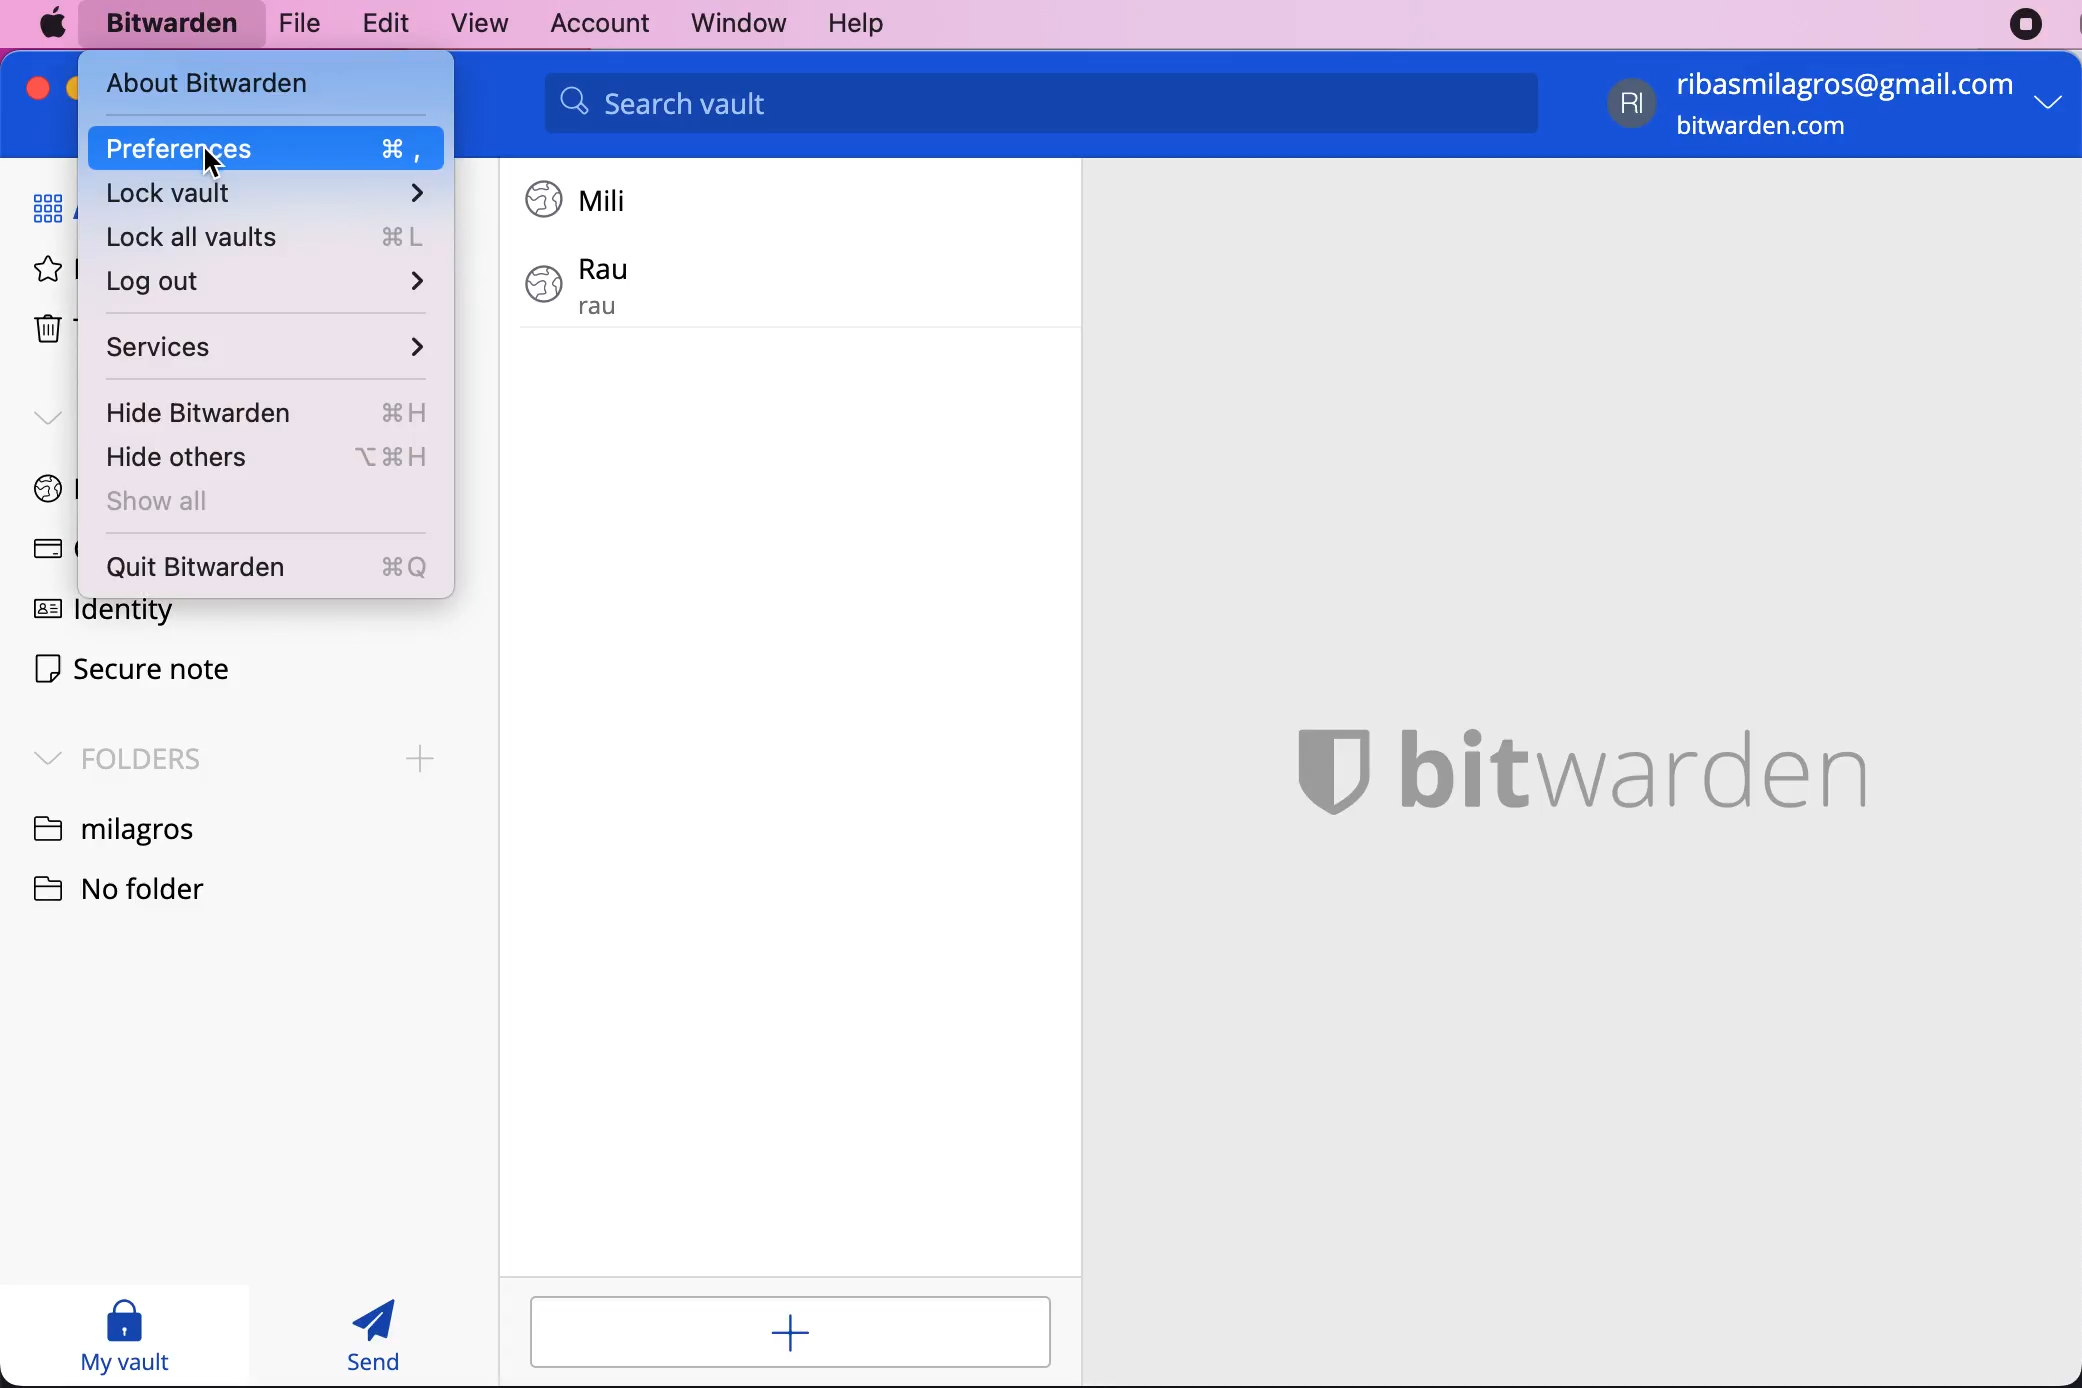  What do you see at coordinates (73, 88) in the screenshot?
I see `minimize` at bounding box center [73, 88].